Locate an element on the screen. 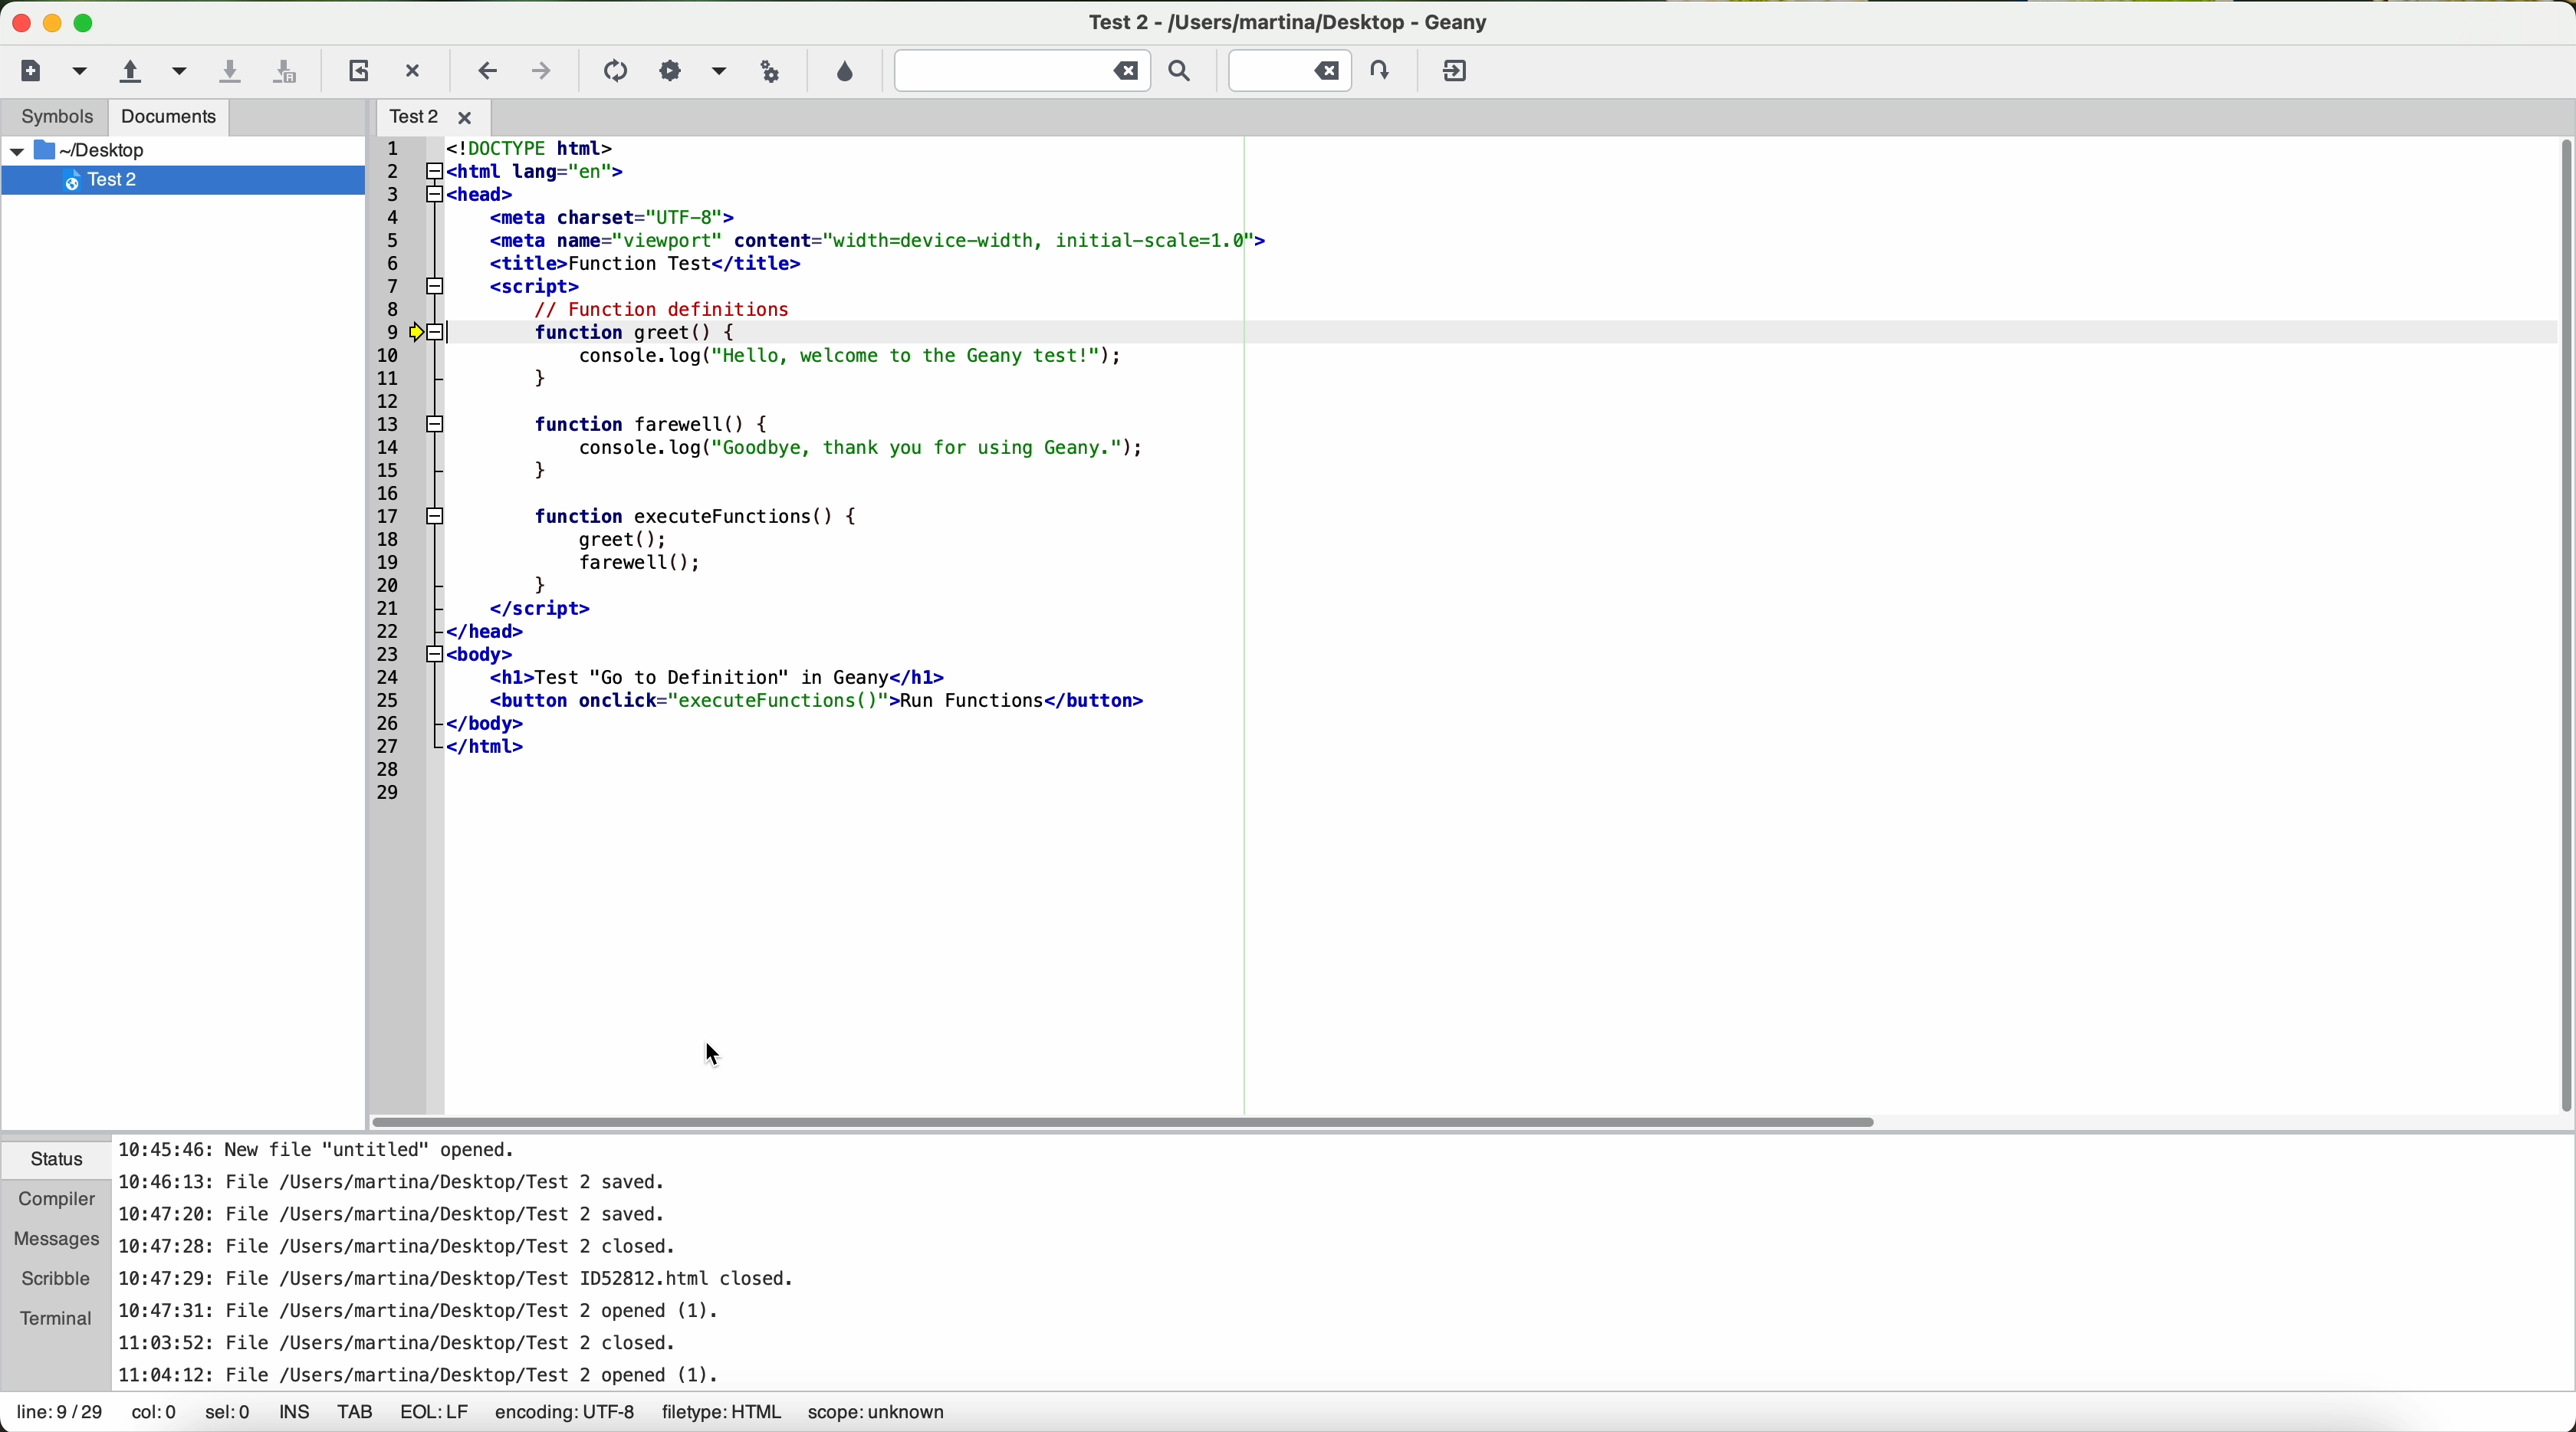 Image resolution: width=2576 pixels, height=1432 pixels. find the entered text in the current file is located at coordinates (1051, 70).